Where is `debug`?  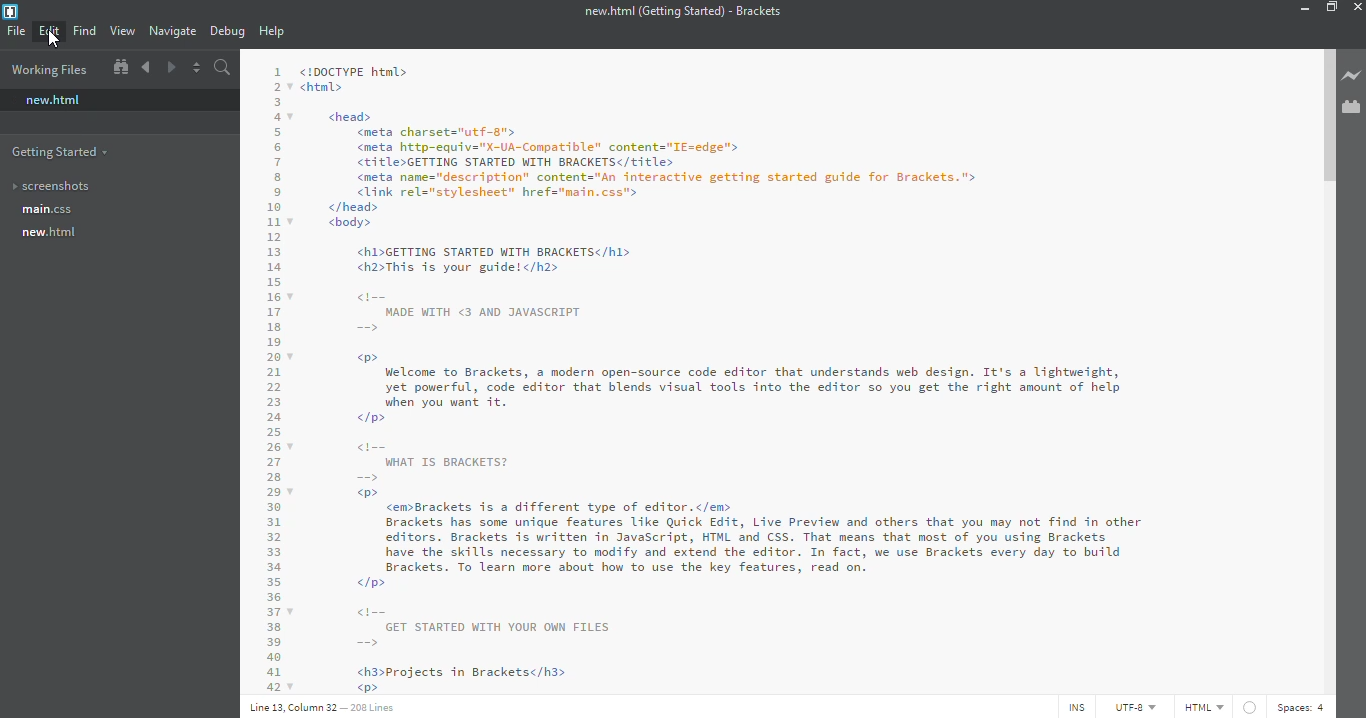 debug is located at coordinates (227, 32).